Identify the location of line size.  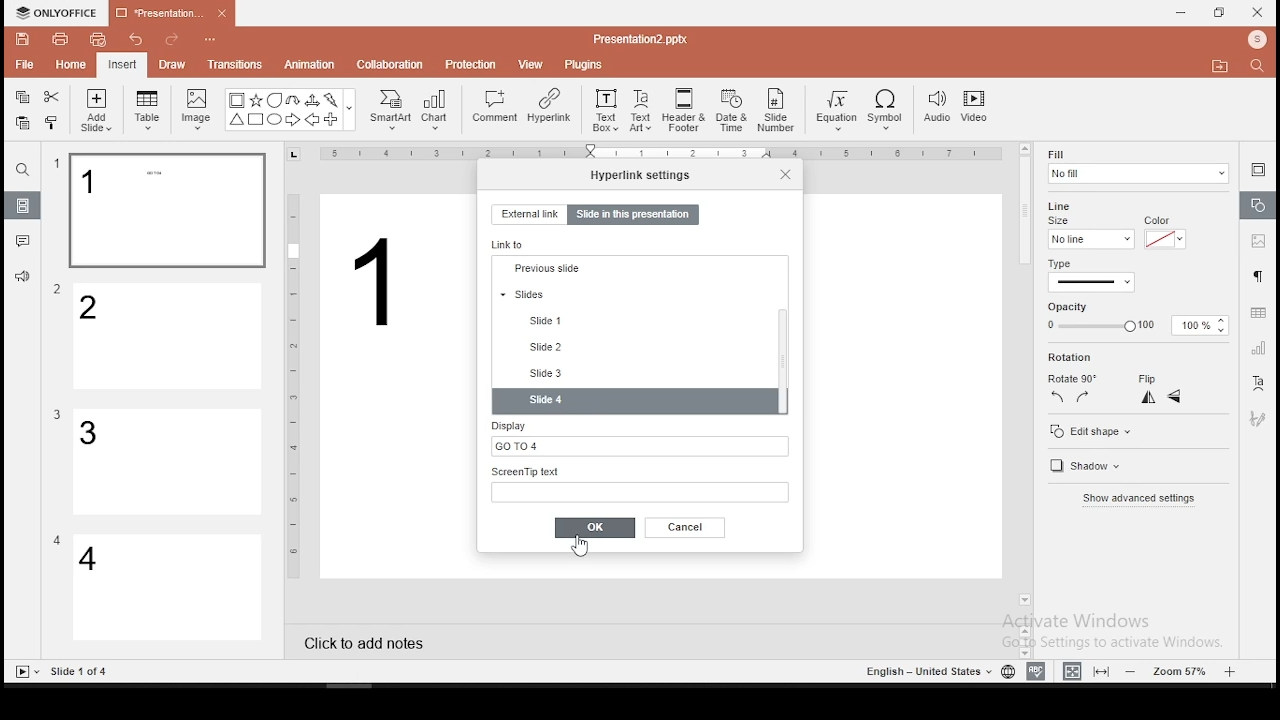
(1090, 238).